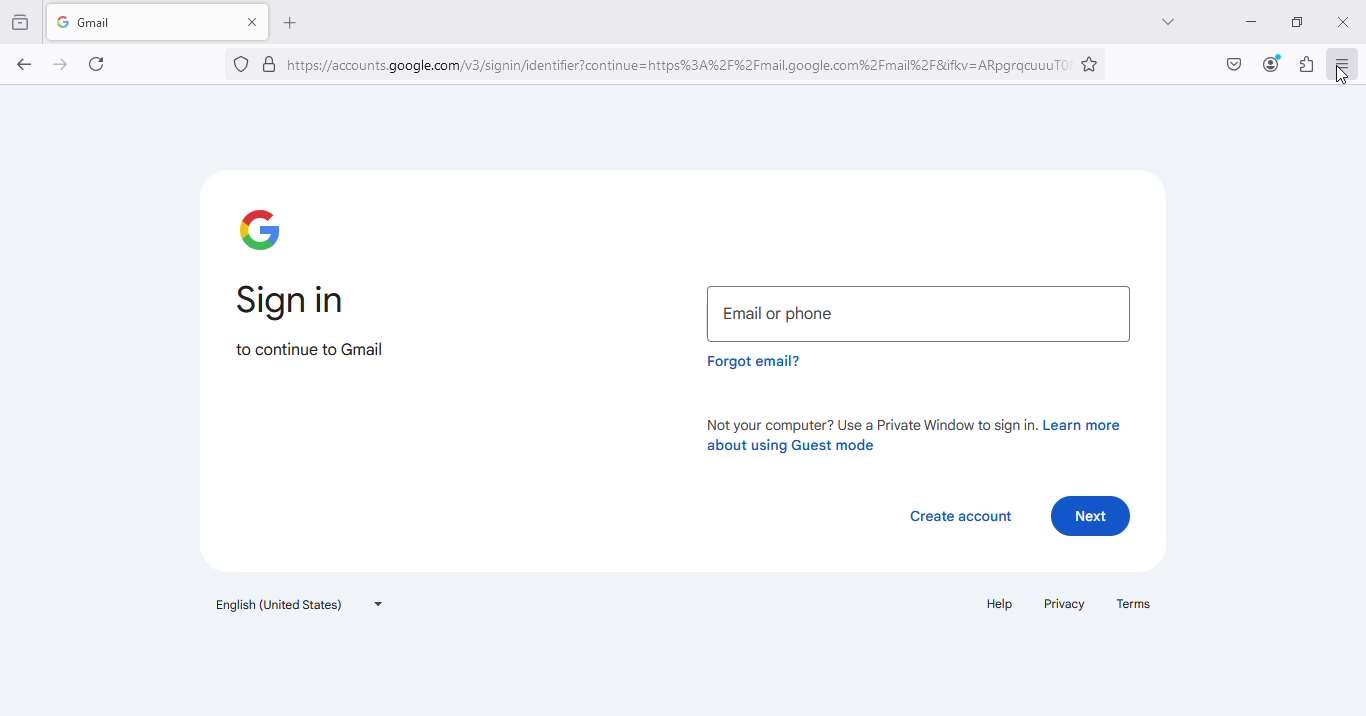  What do you see at coordinates (1134, 603) in the screenshot?
I see `terms` at bounding box center [1134, 603].